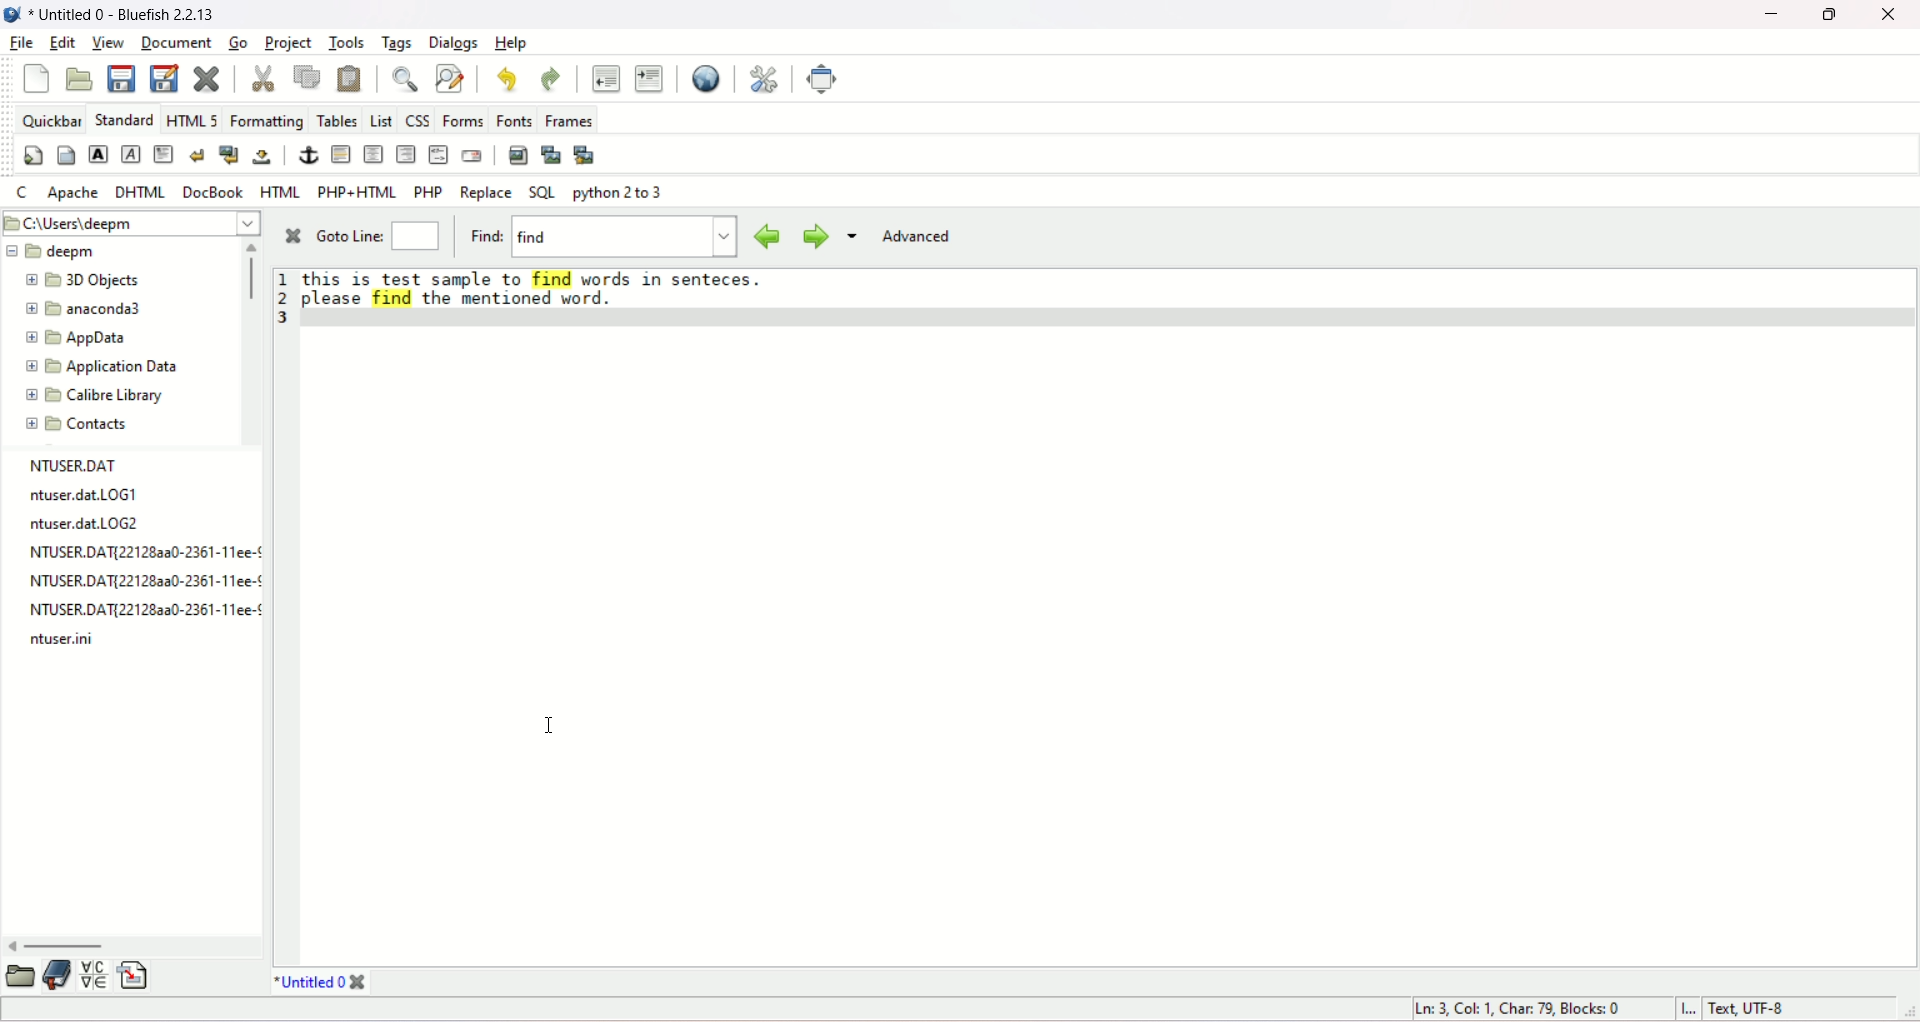  What do you see at coordinates (417, 121) in the screenshot?
I see `CSS` at bounding box center [417, 121].